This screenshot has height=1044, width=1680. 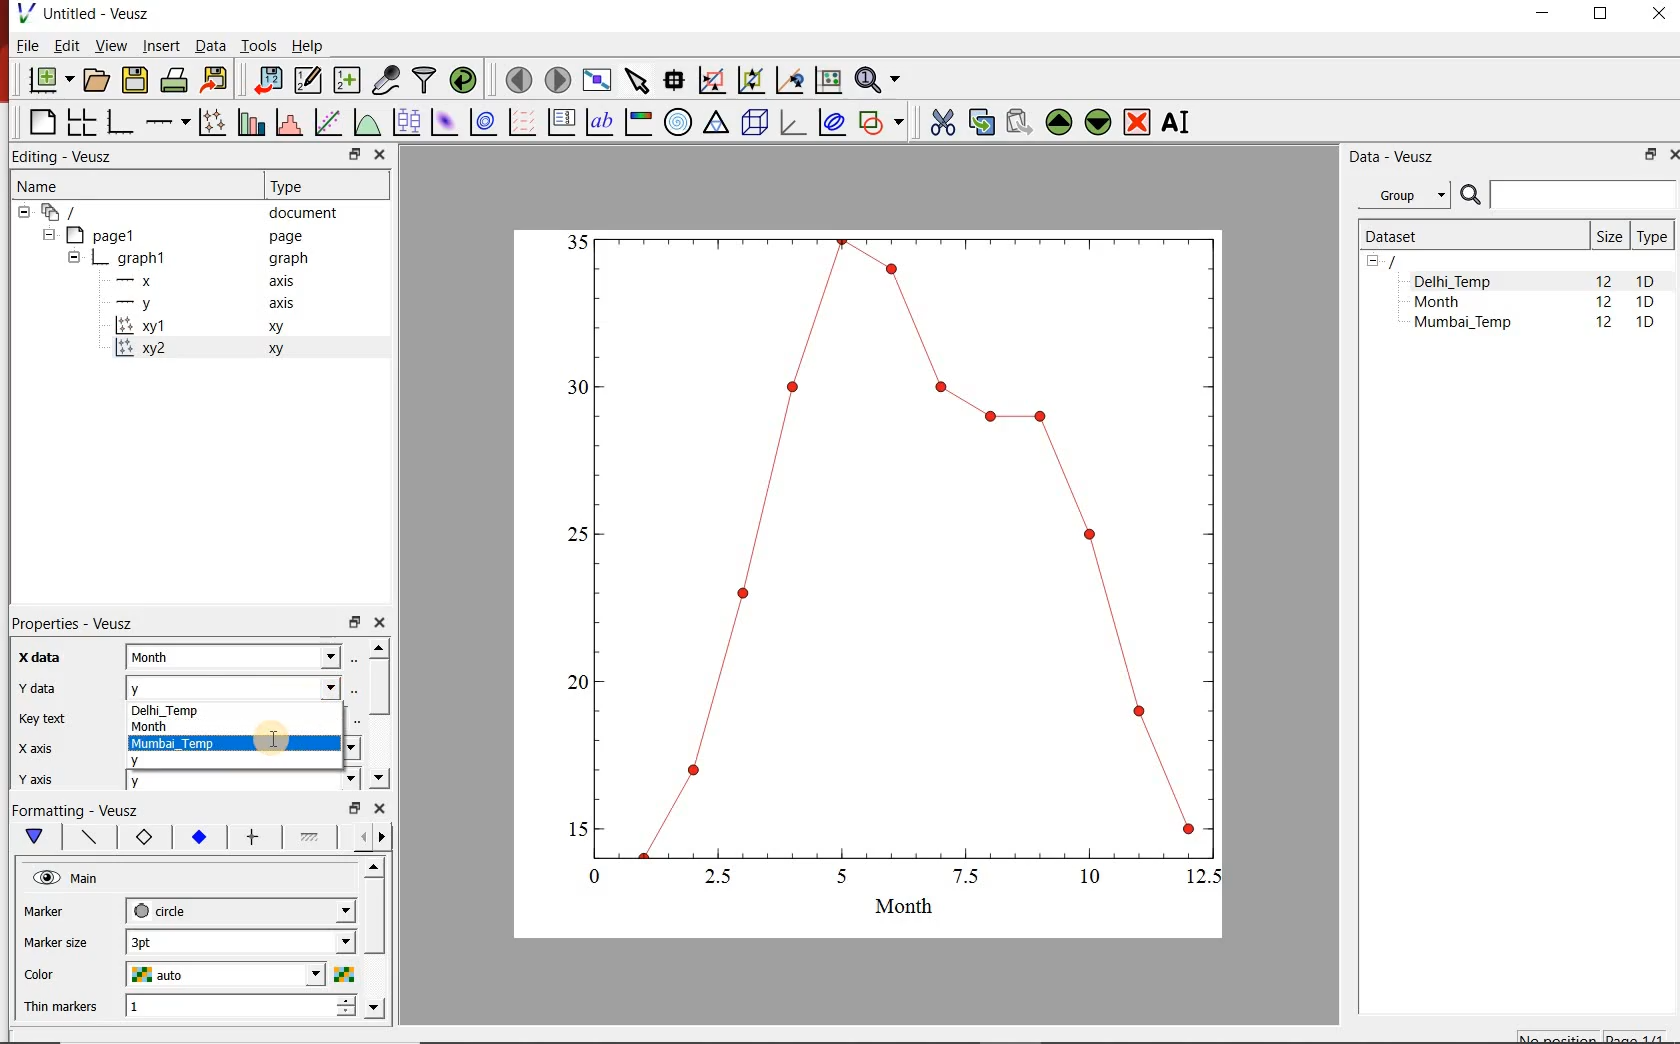 What do you see at coordinates (558, 80) in the screenshot?
I see `move to the next page` at bounding box center [558, 80].